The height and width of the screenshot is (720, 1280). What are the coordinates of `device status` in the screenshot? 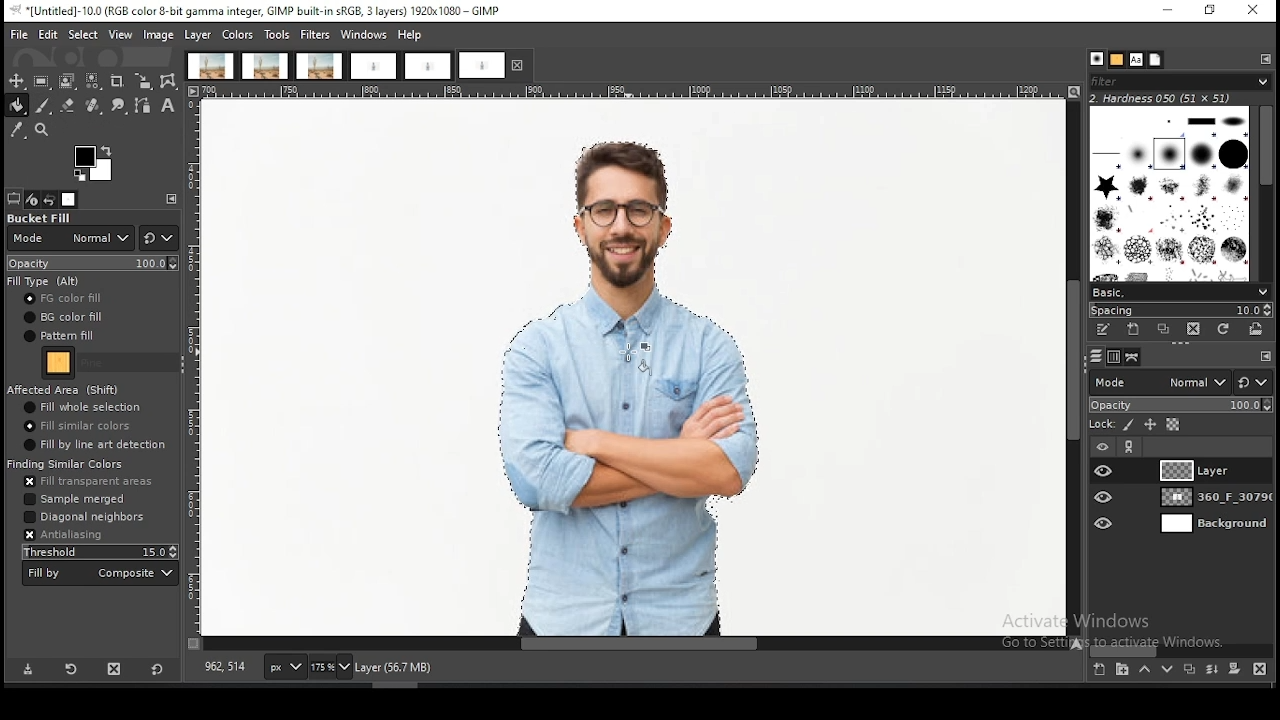 It's located at (32, 200).